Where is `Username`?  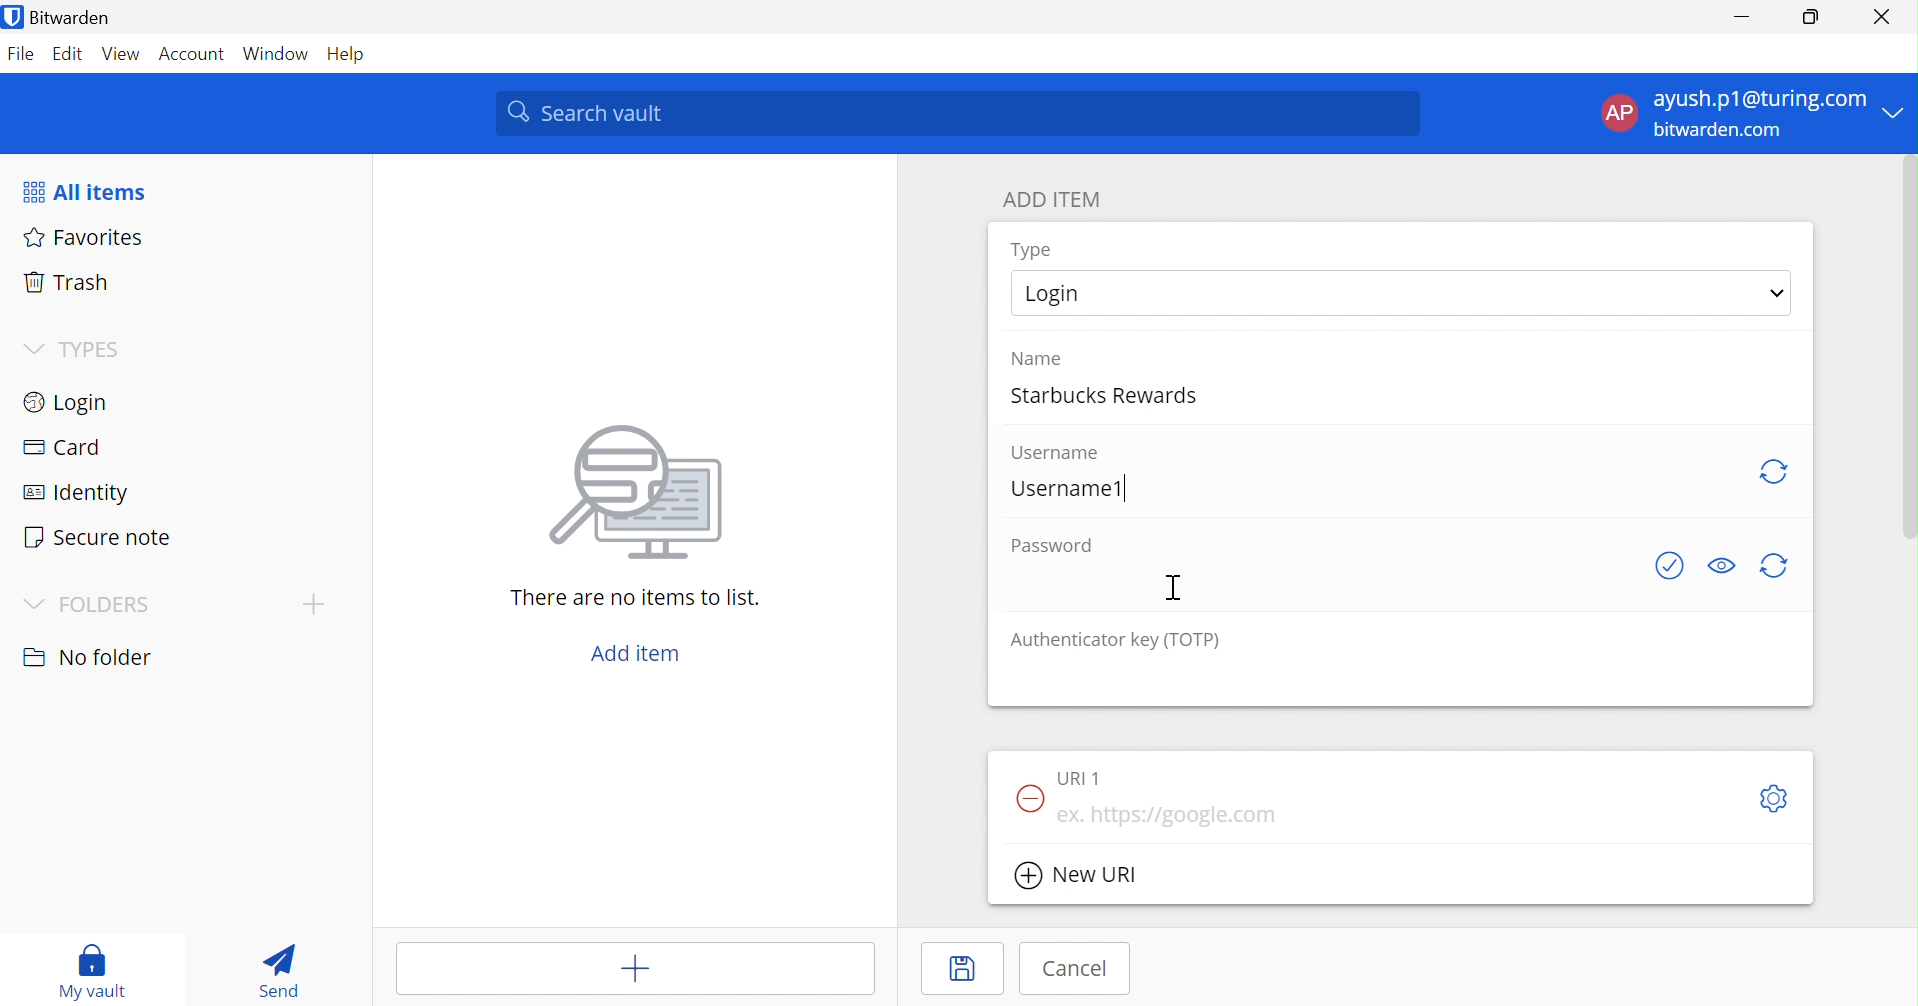
Username is located at coordinates (1060, 453).